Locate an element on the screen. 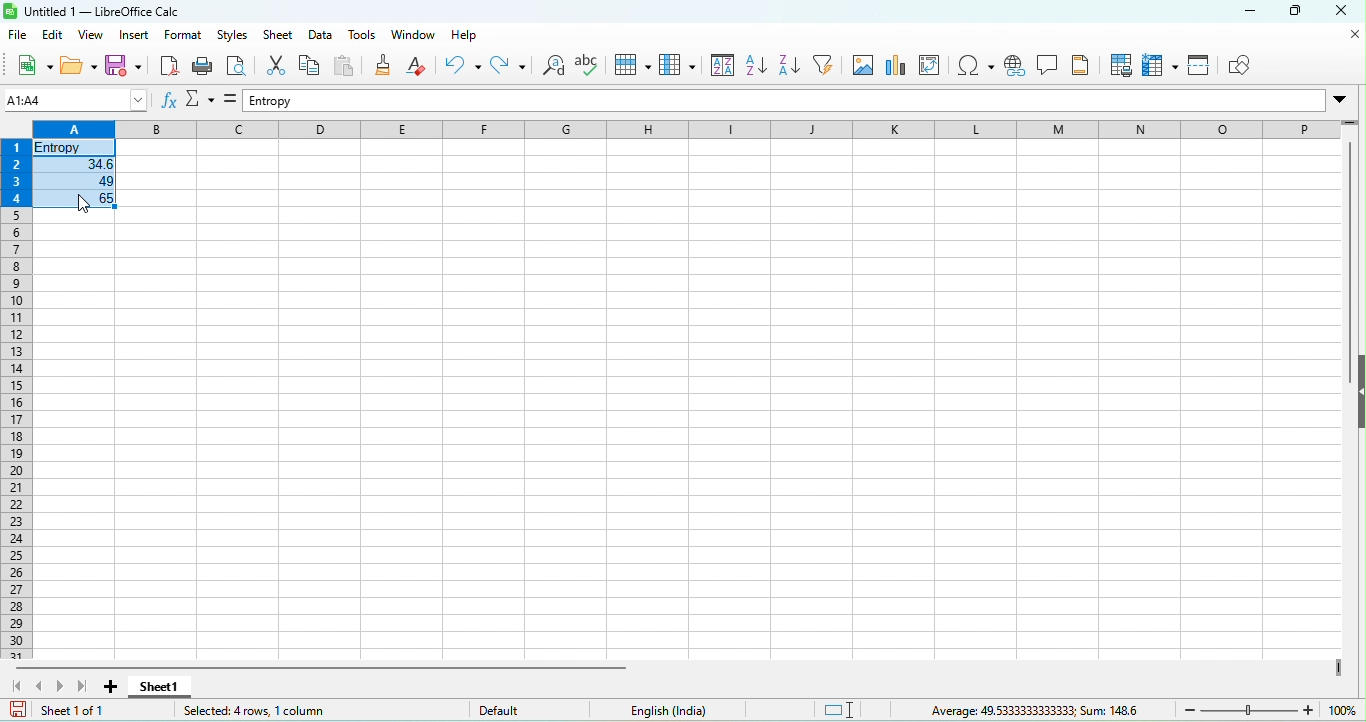  edit is located at coordinates (54, 37).